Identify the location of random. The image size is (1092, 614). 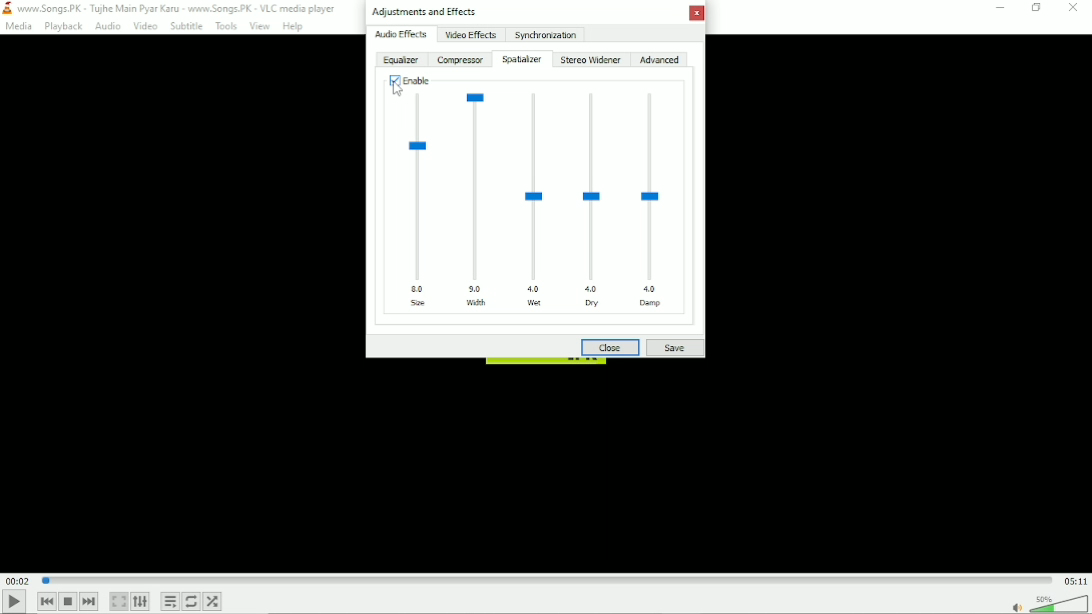
(213, 601).